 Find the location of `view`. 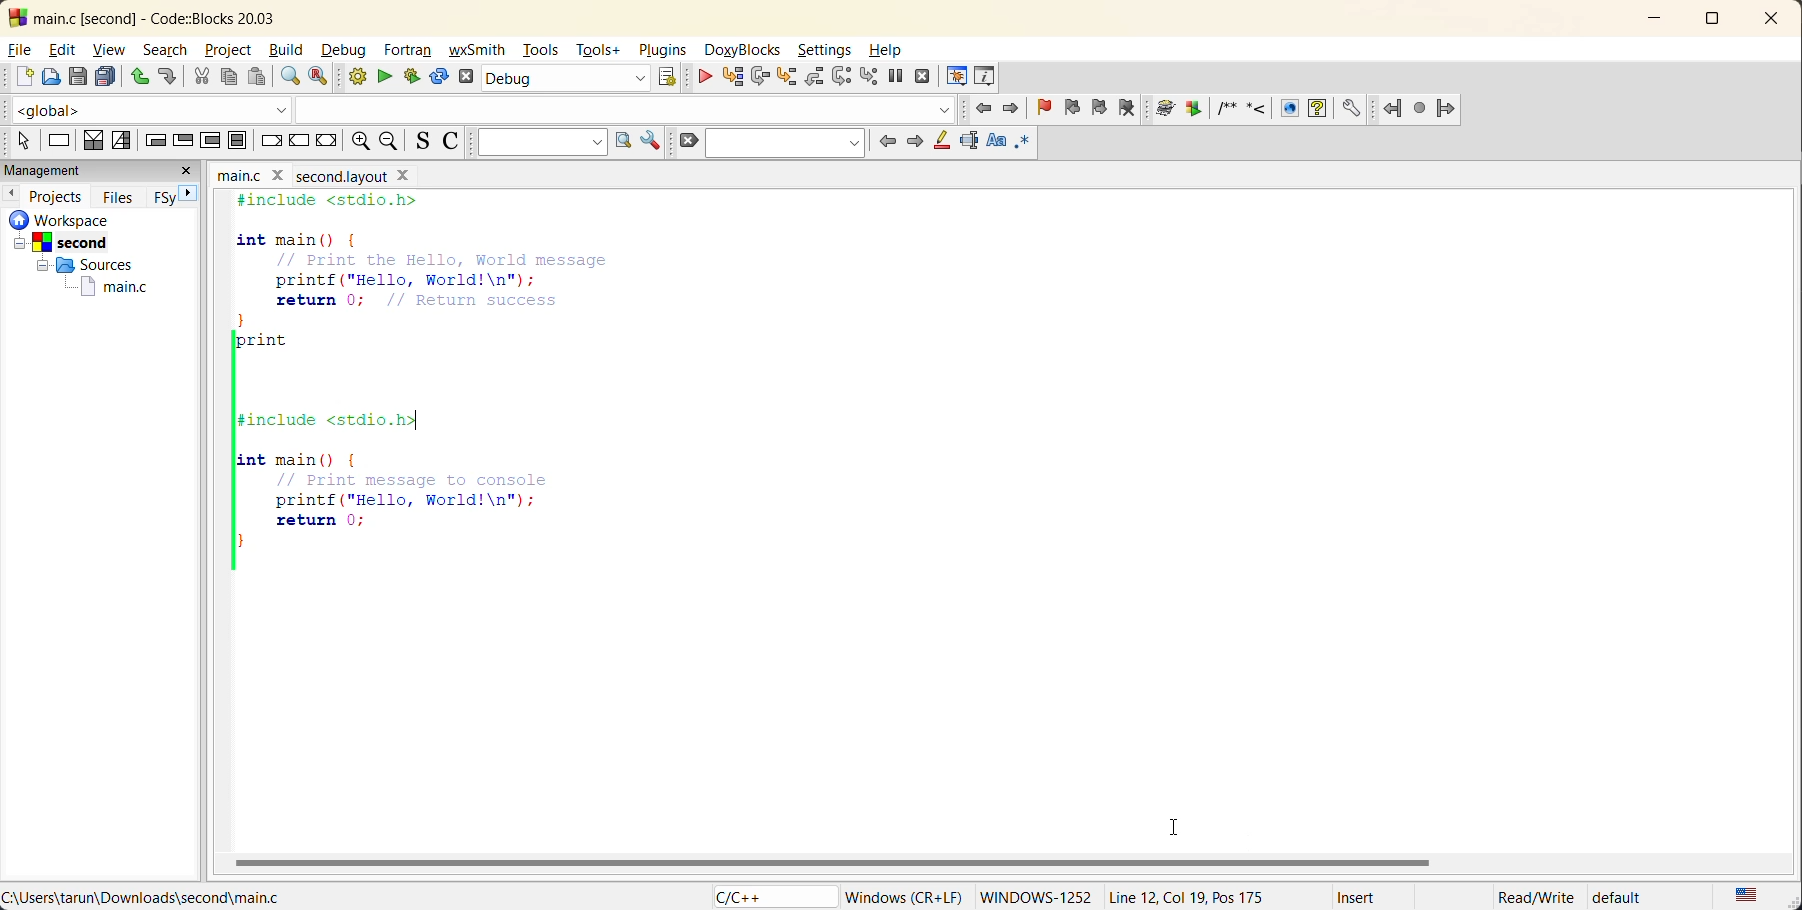

view is located at coordinates (107, 49).